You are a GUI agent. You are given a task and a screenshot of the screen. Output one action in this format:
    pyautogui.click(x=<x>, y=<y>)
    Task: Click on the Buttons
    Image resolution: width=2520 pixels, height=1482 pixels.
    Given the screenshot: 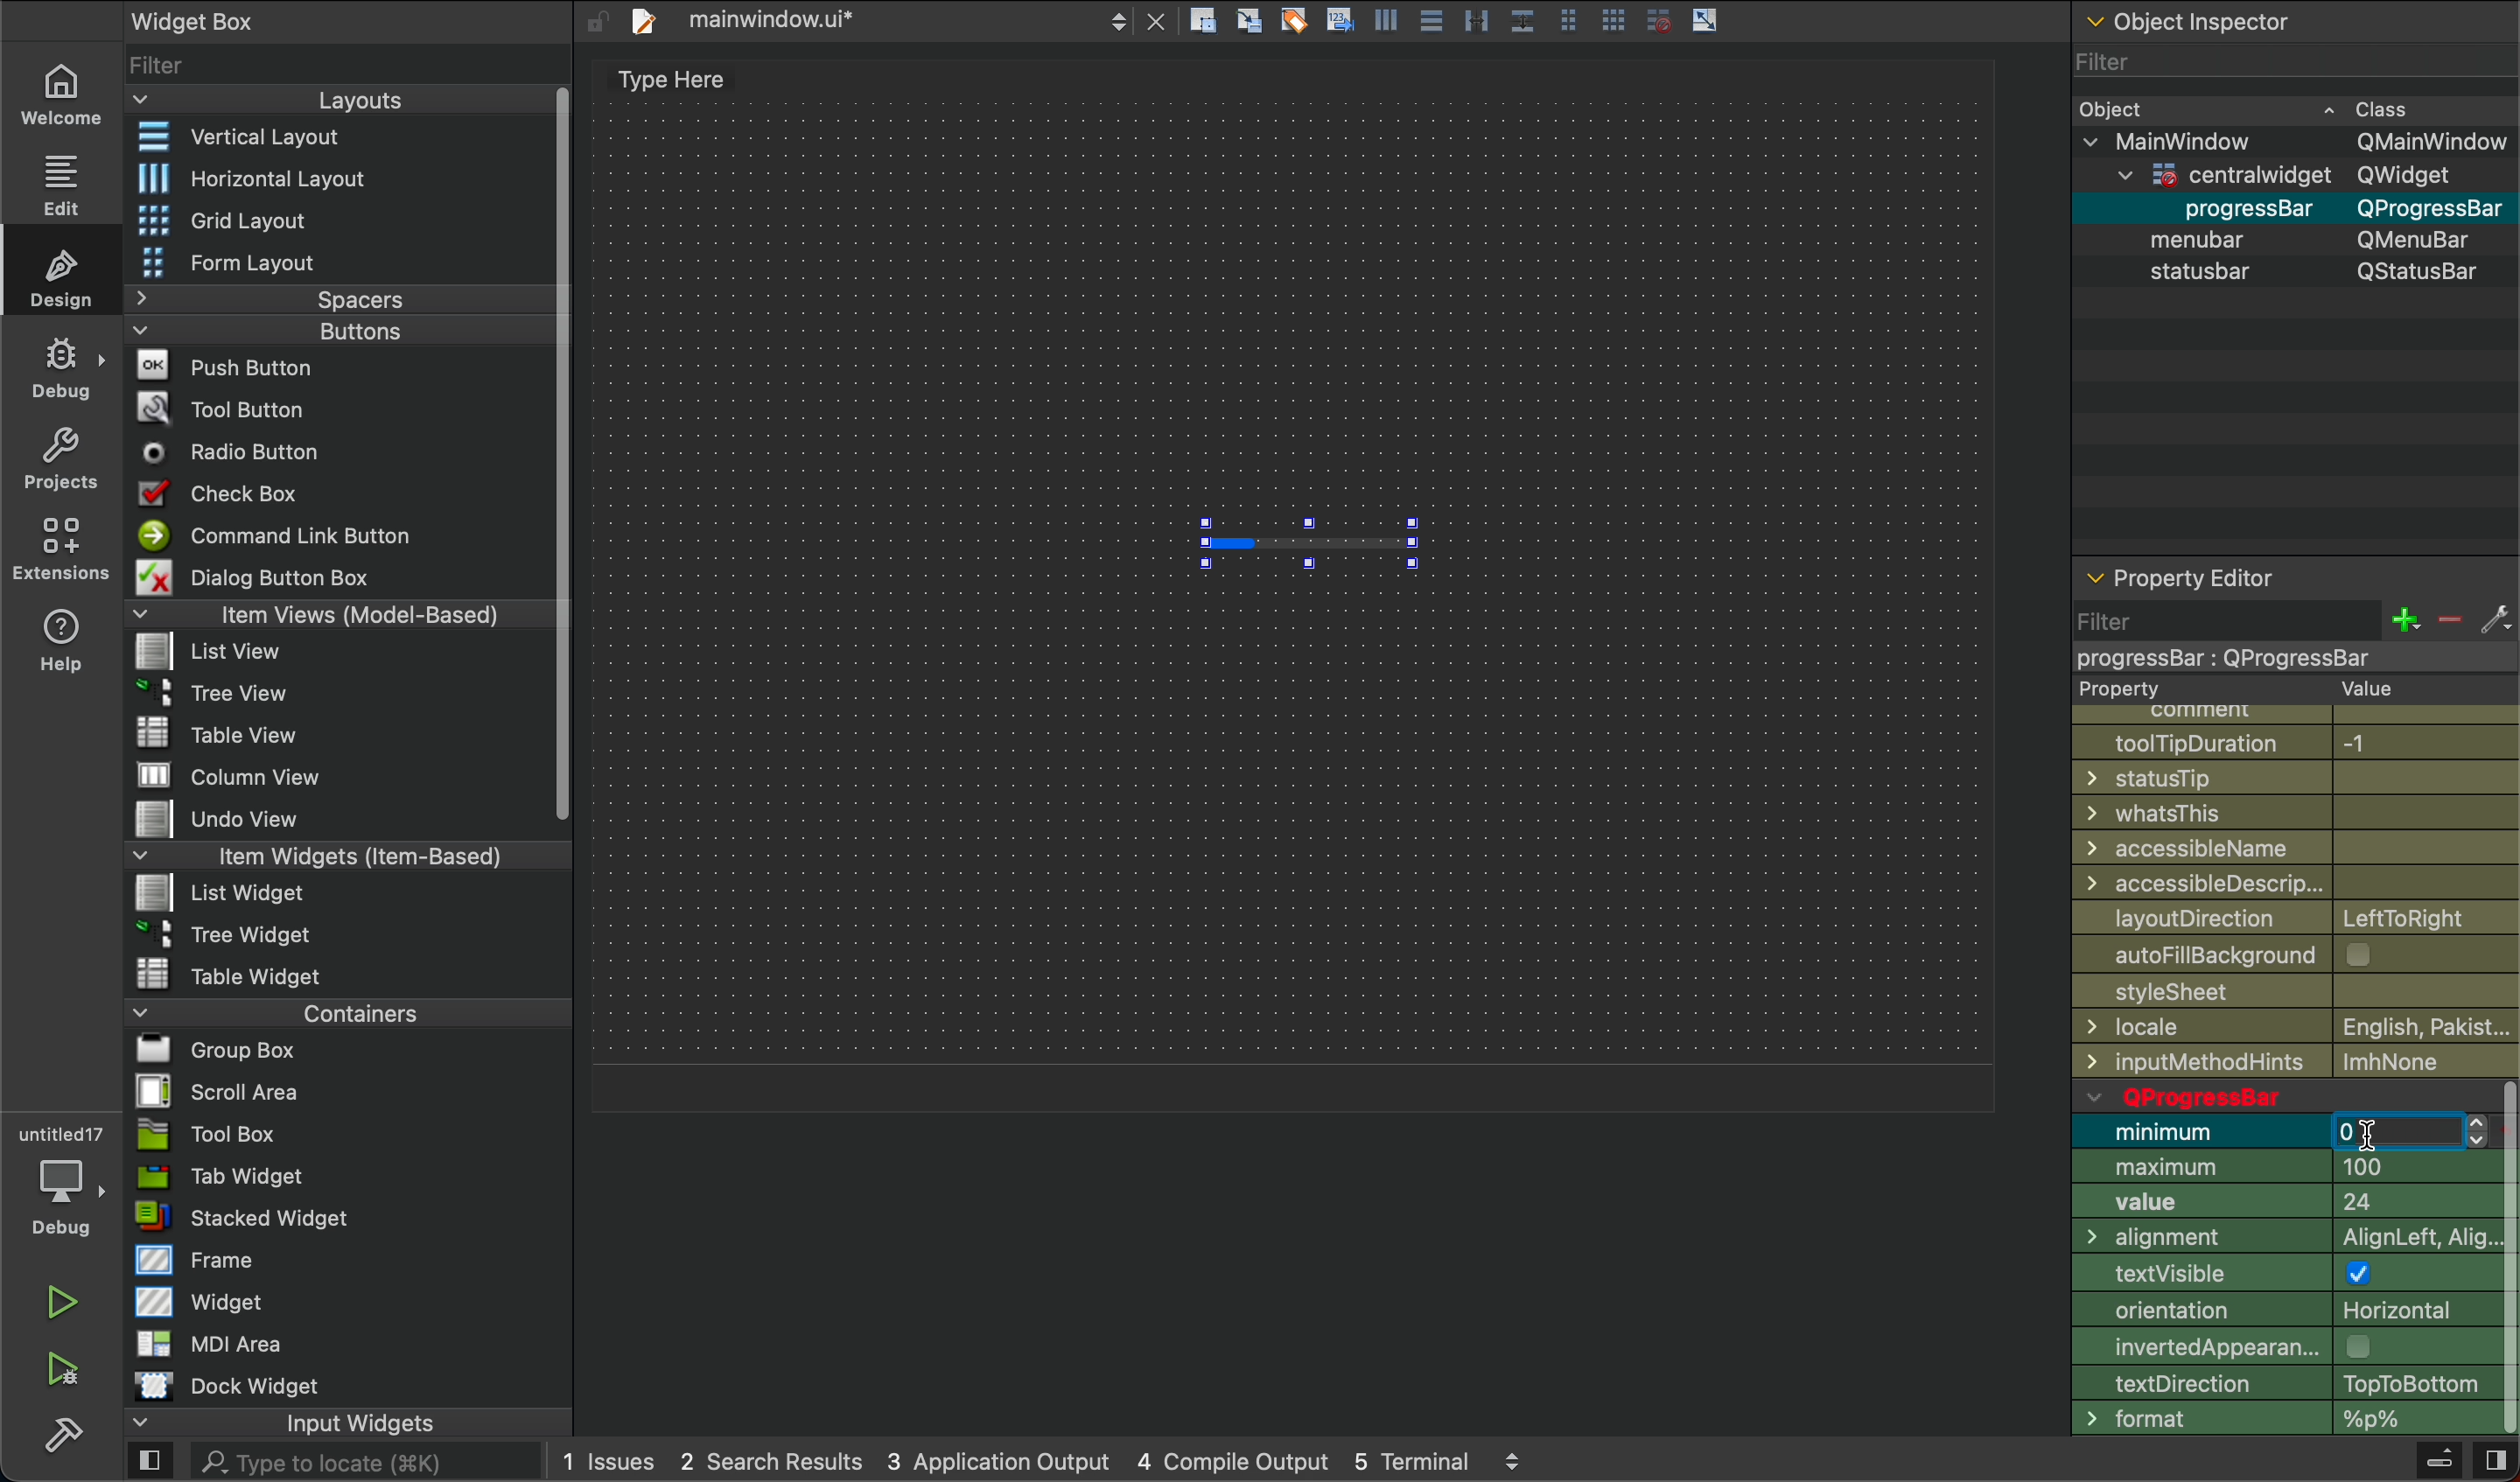 What is the action you would take?
    pyautogui.click(x=301, y=331)
    